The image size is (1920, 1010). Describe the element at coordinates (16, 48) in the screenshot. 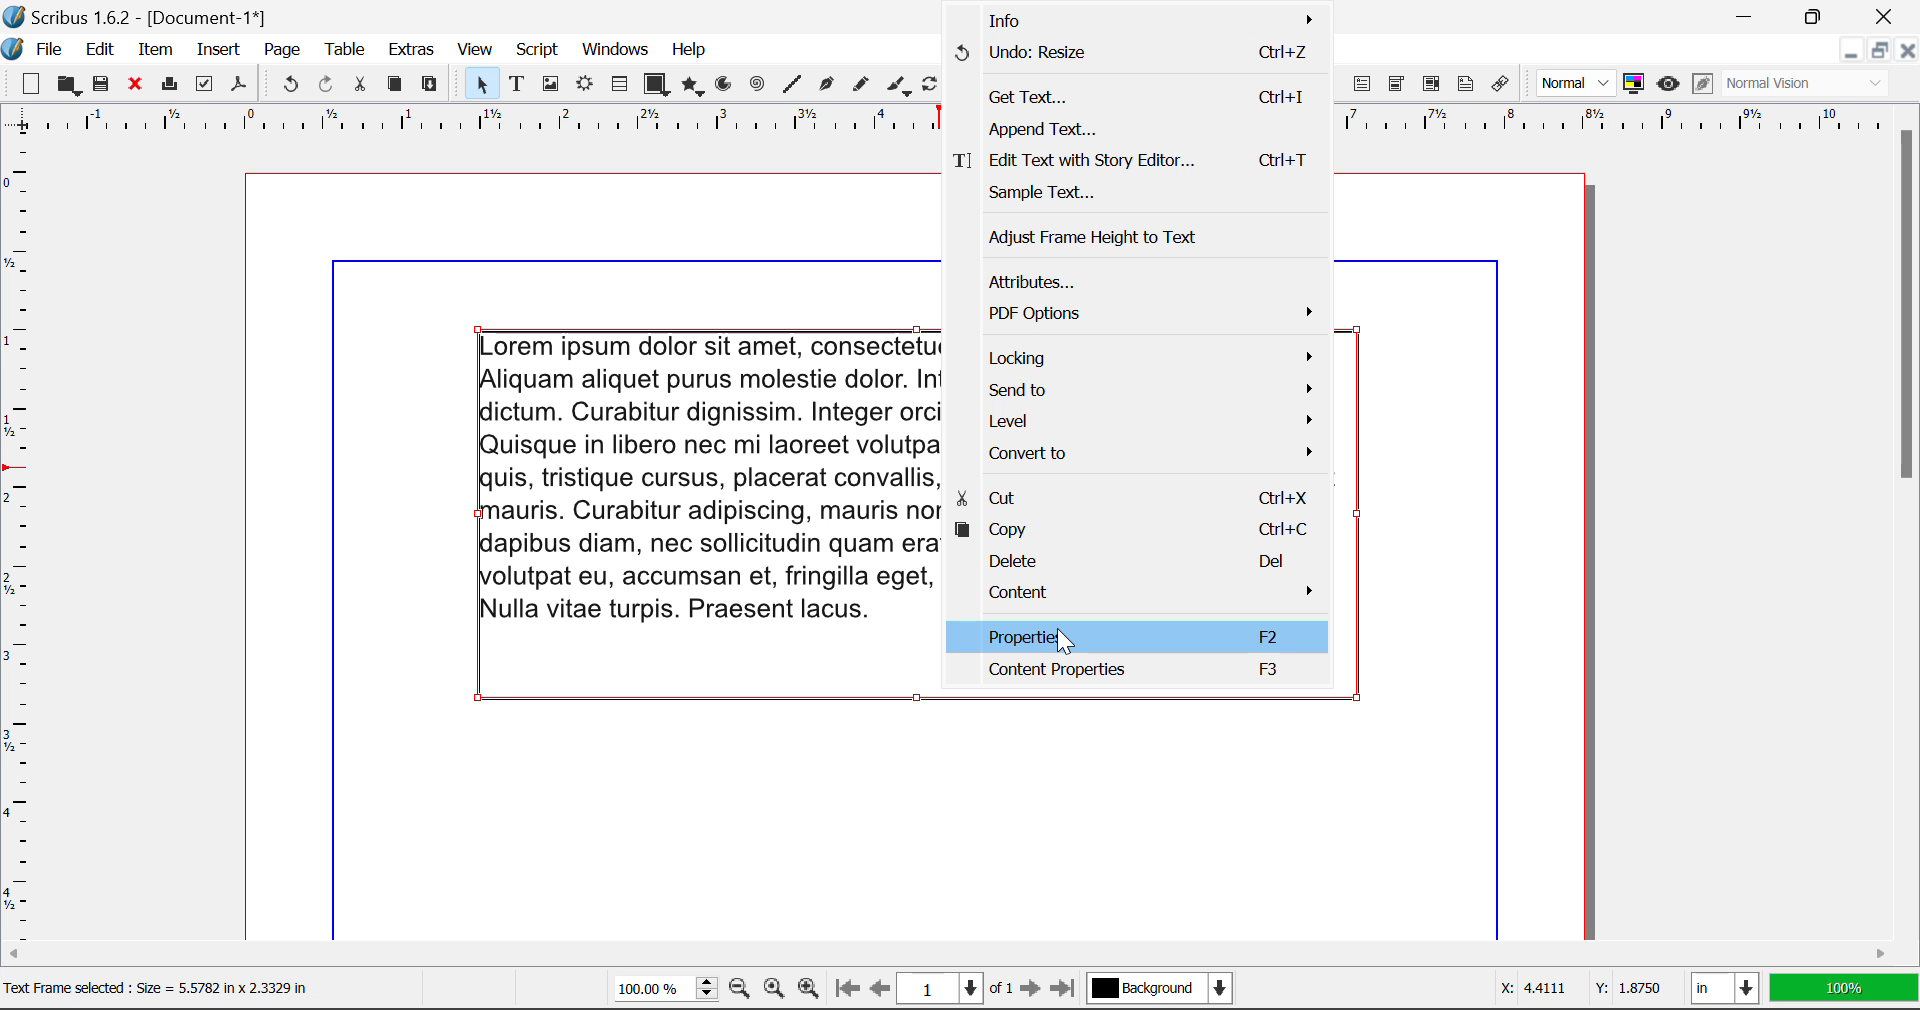

I see `scribus logo` at that location.